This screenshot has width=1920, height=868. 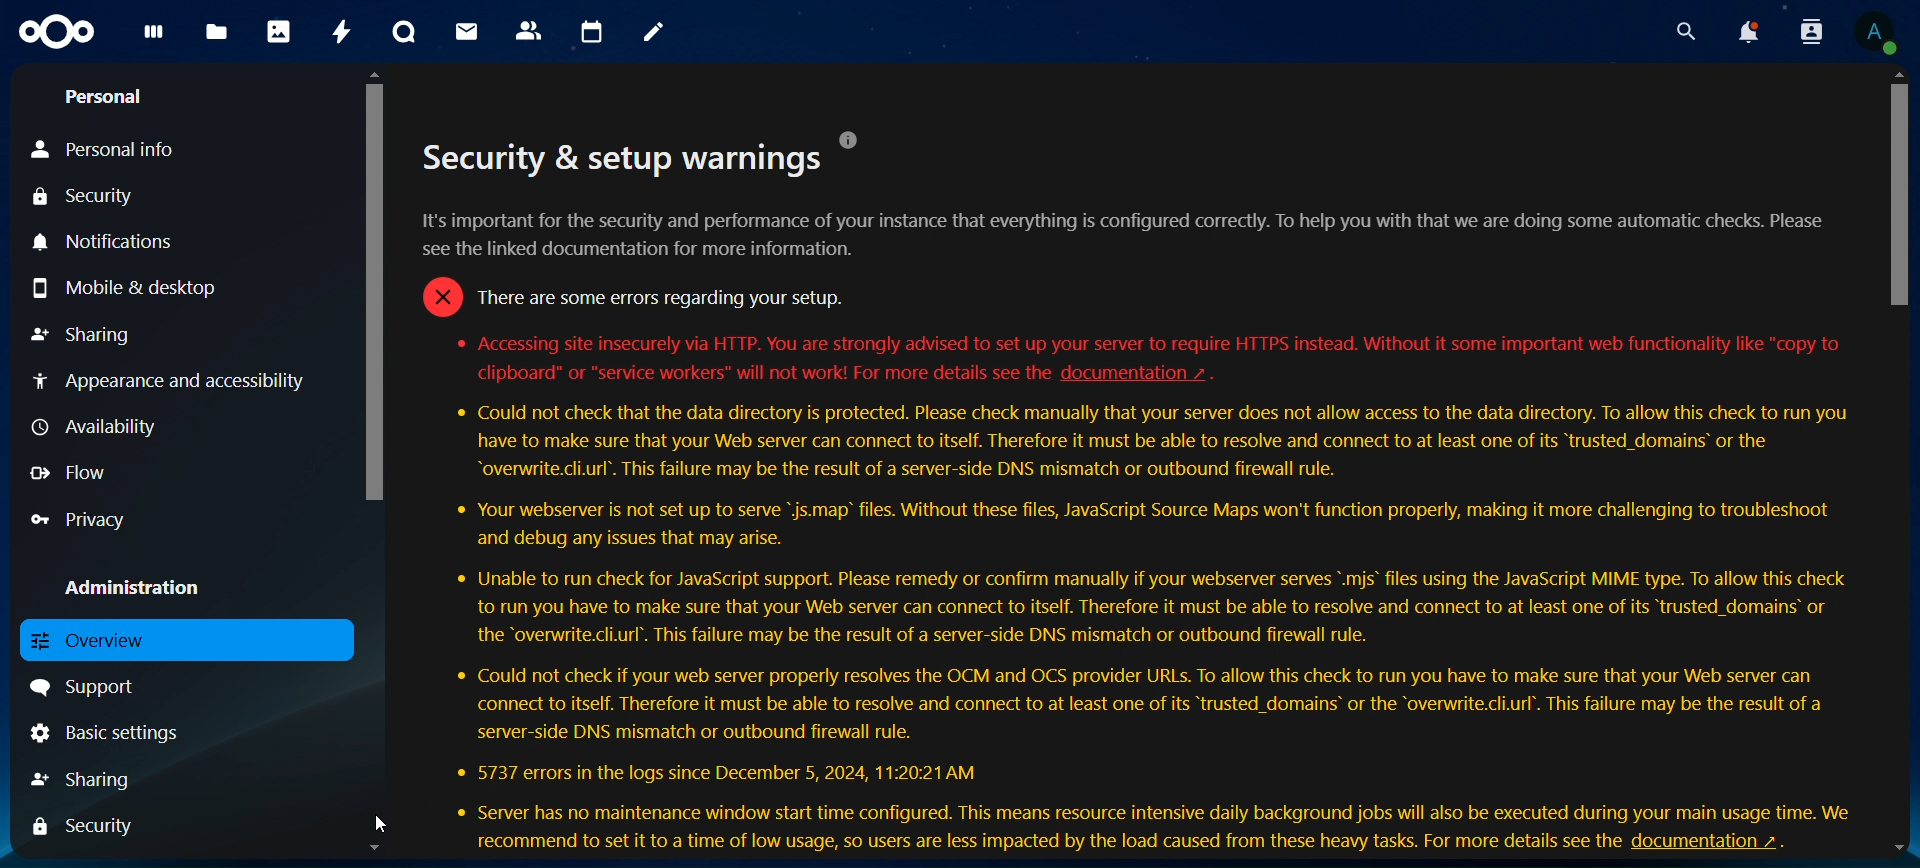 What do you see at coordinates (372, 460) in the screenshot?
I see `scroll bar` at bounding box center [372, 460].